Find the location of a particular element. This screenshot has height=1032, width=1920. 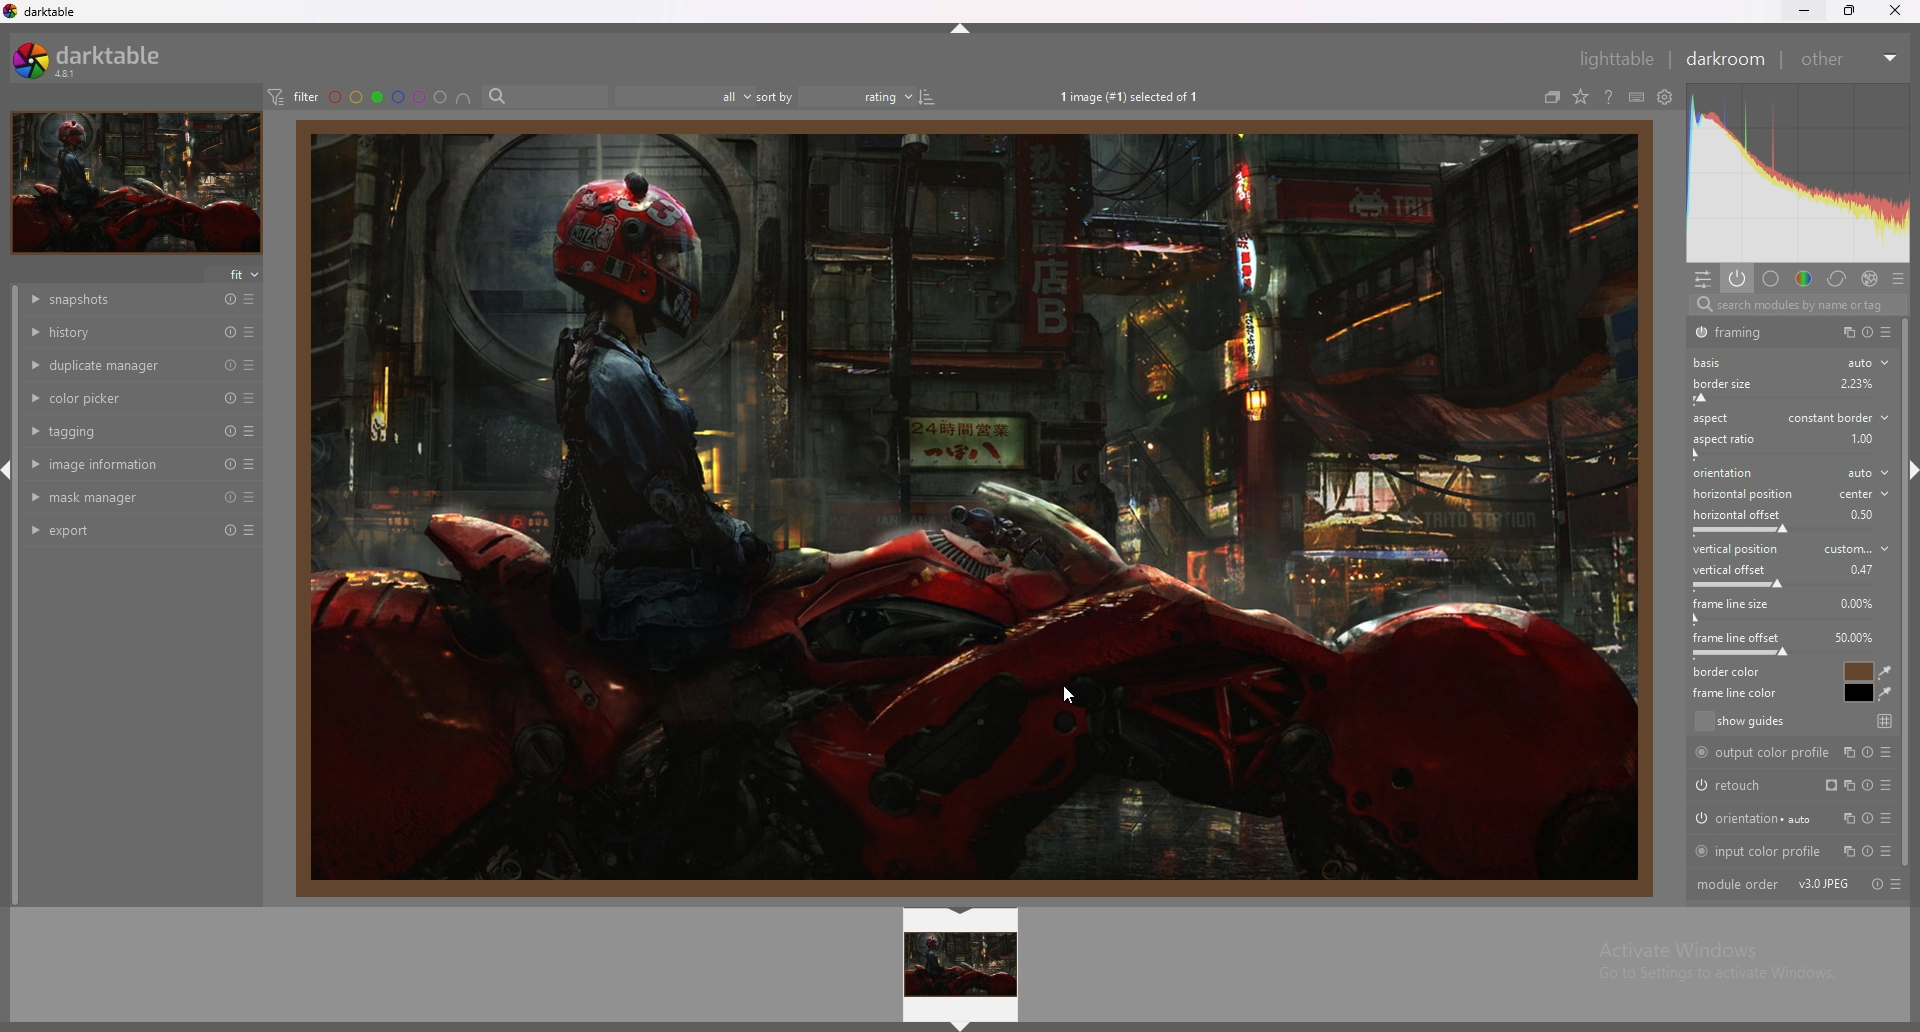

presets is located at coordinates (250, 496).